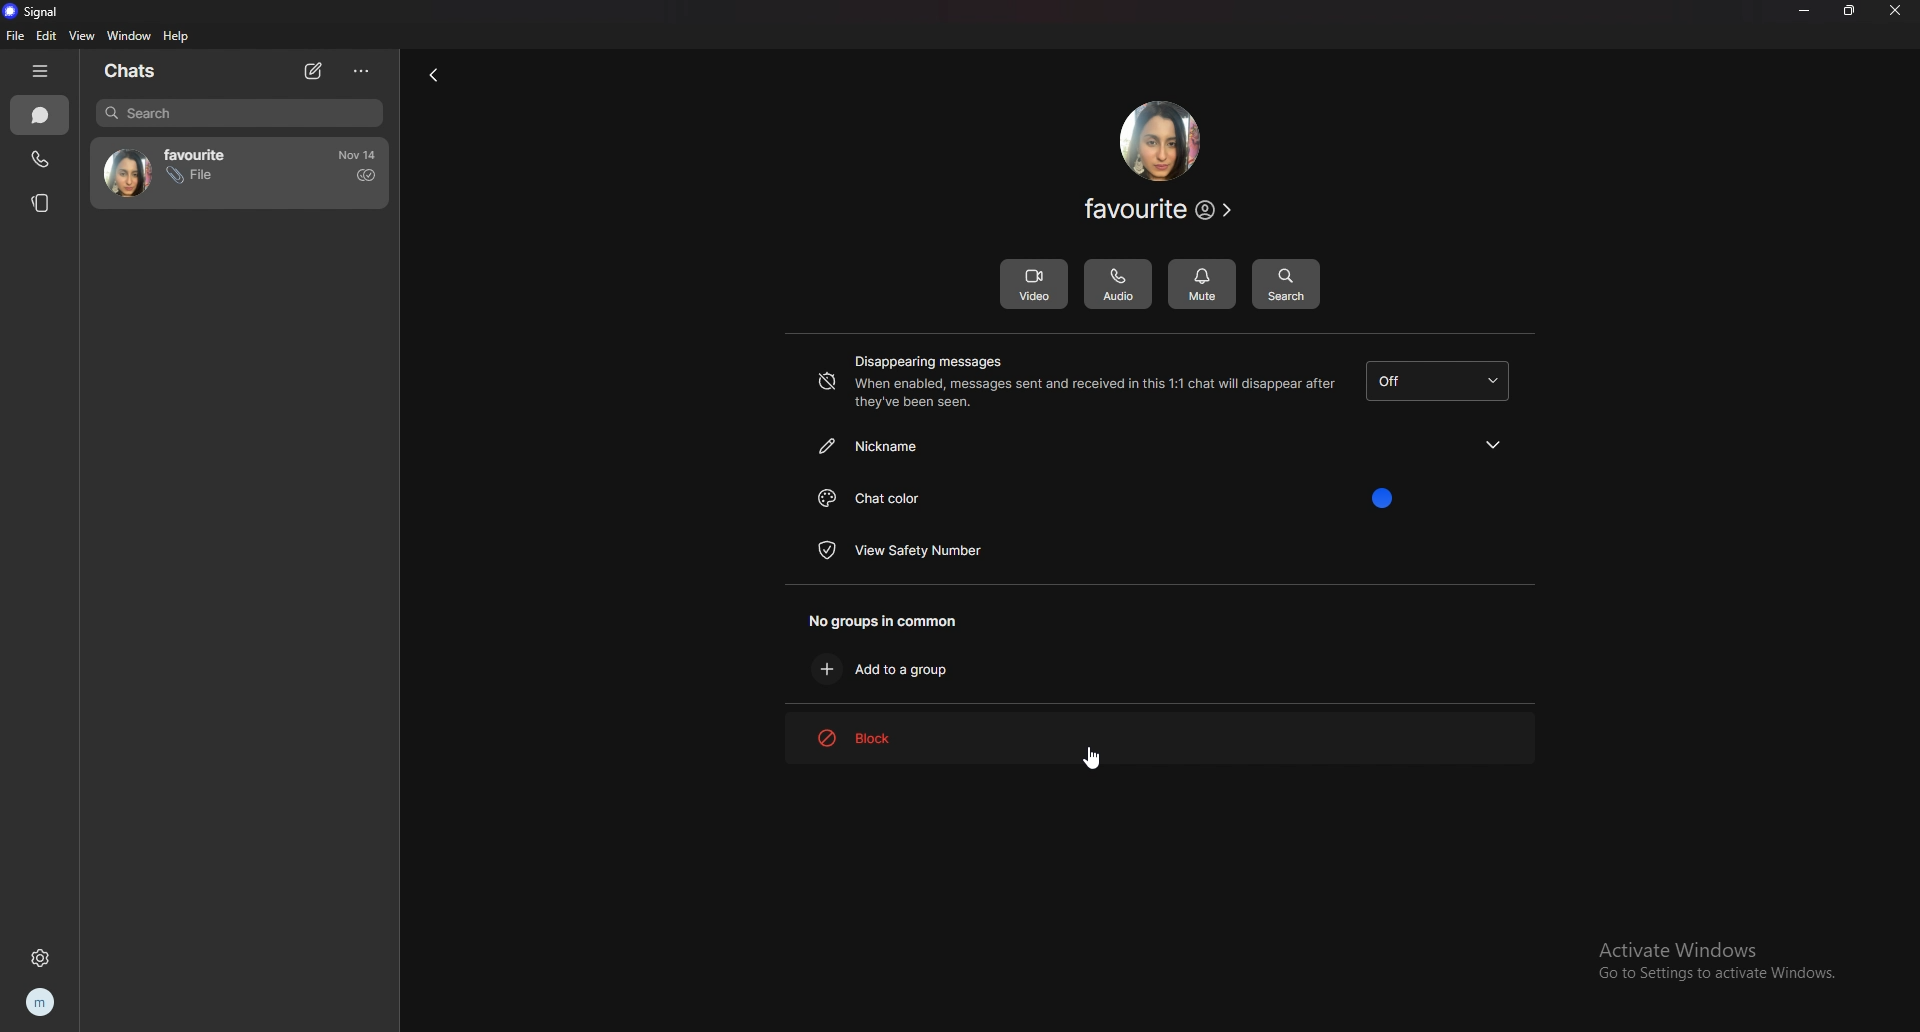 Image resolution: width=1920 pixels, height=1032 pixels. What do you see at coordinates (17, 35) in the screenshot?
I see `file` at bounding box center [17, 35].